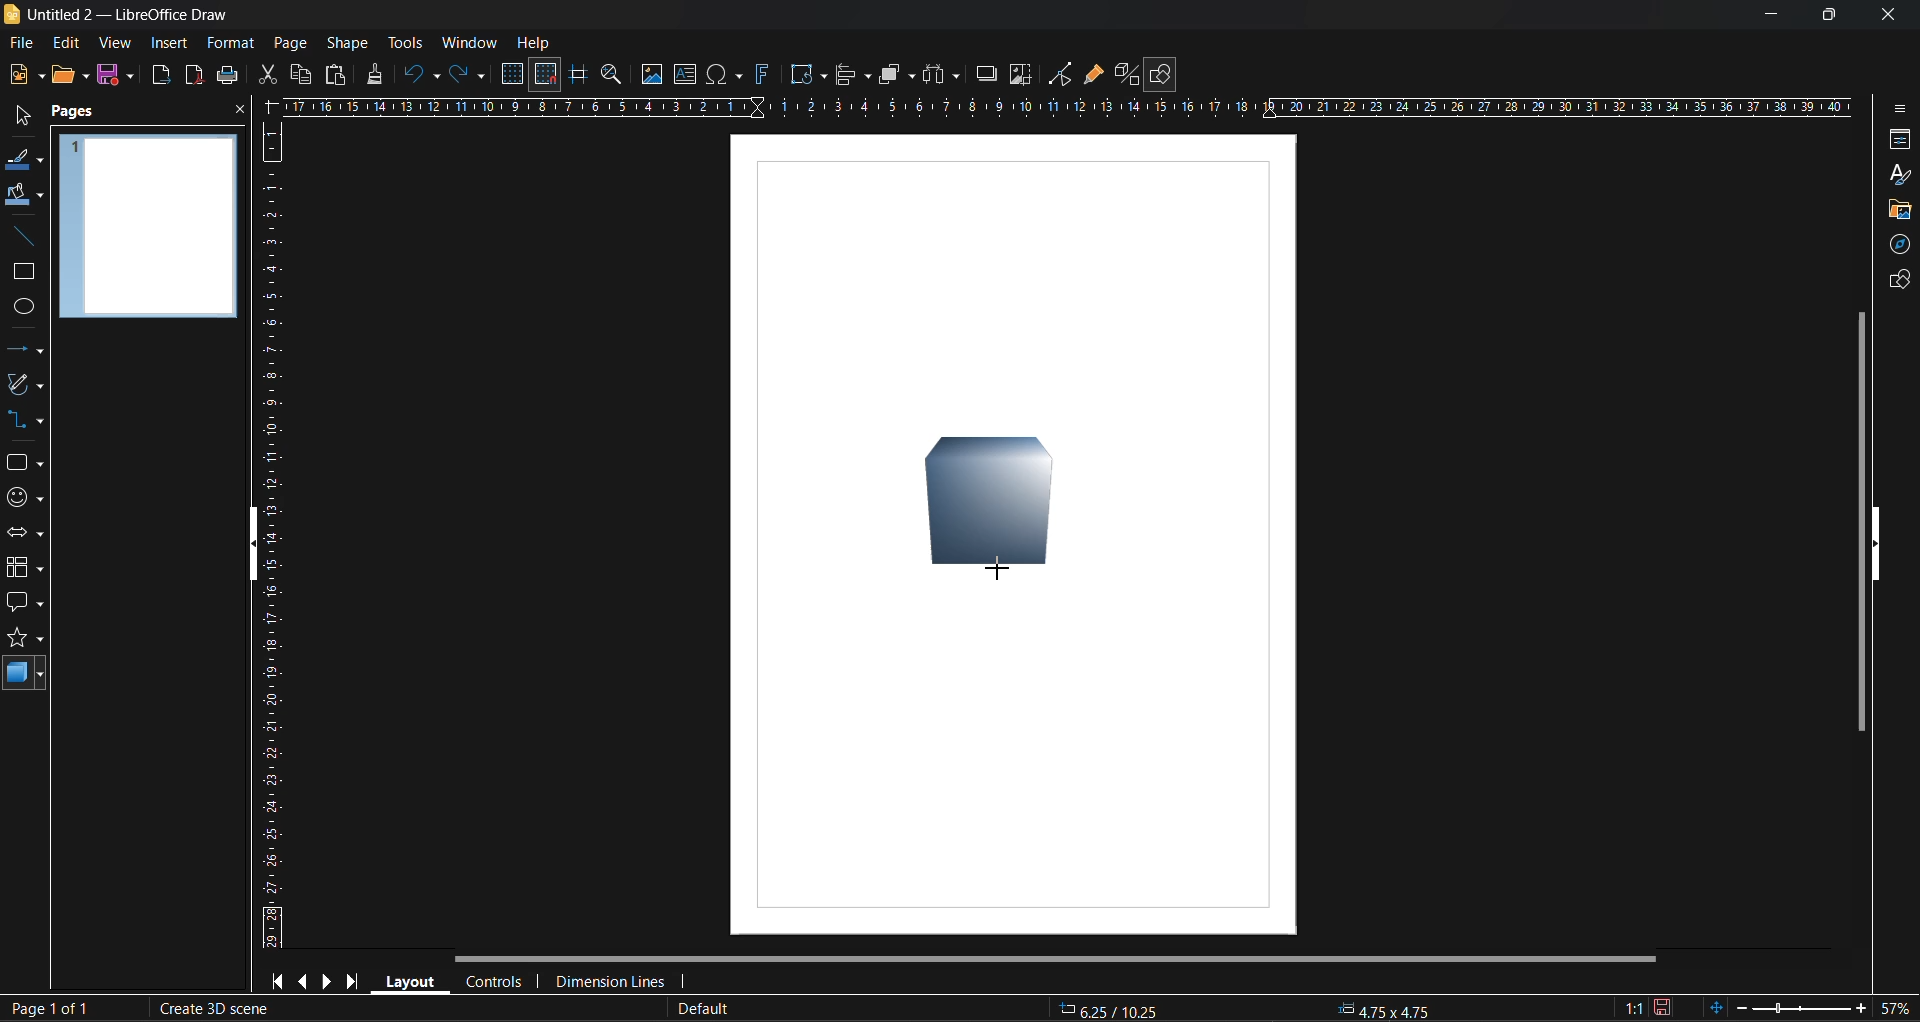 This screenshot has height=1022, width=1920. Describe the element at coordinates (1900, 210) in the screenshot. I see `gallery` at that location.